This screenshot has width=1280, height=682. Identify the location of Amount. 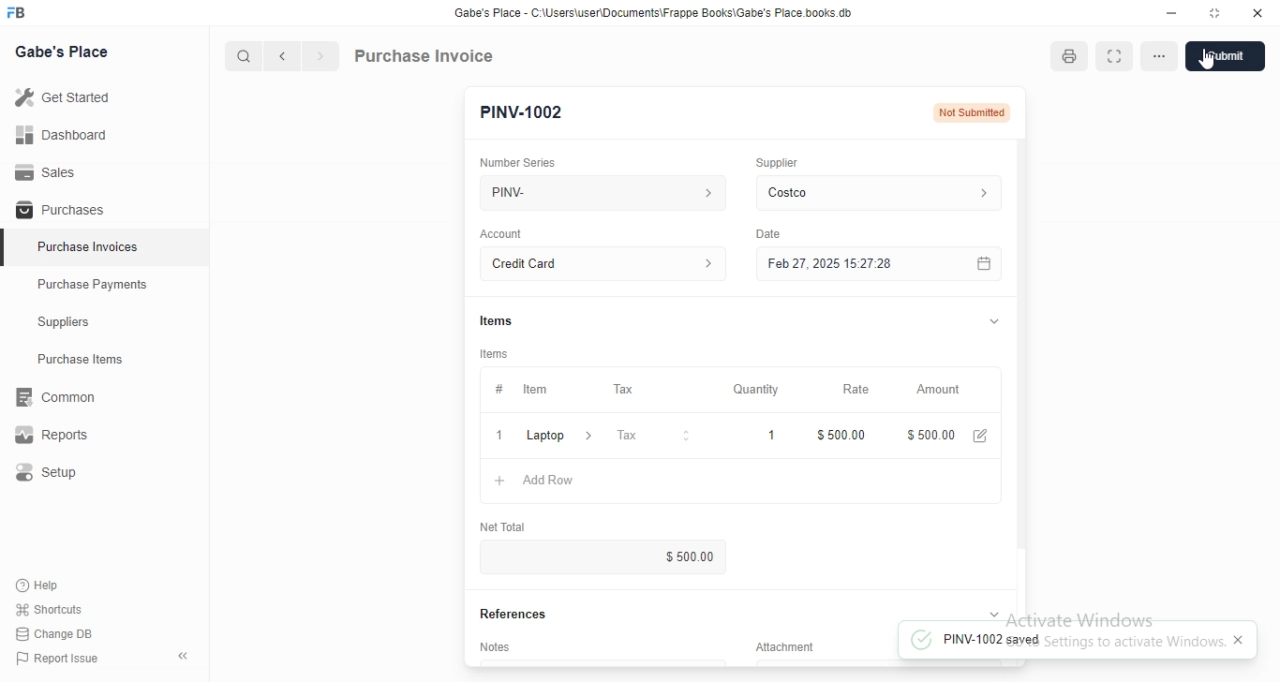
(937, 390).